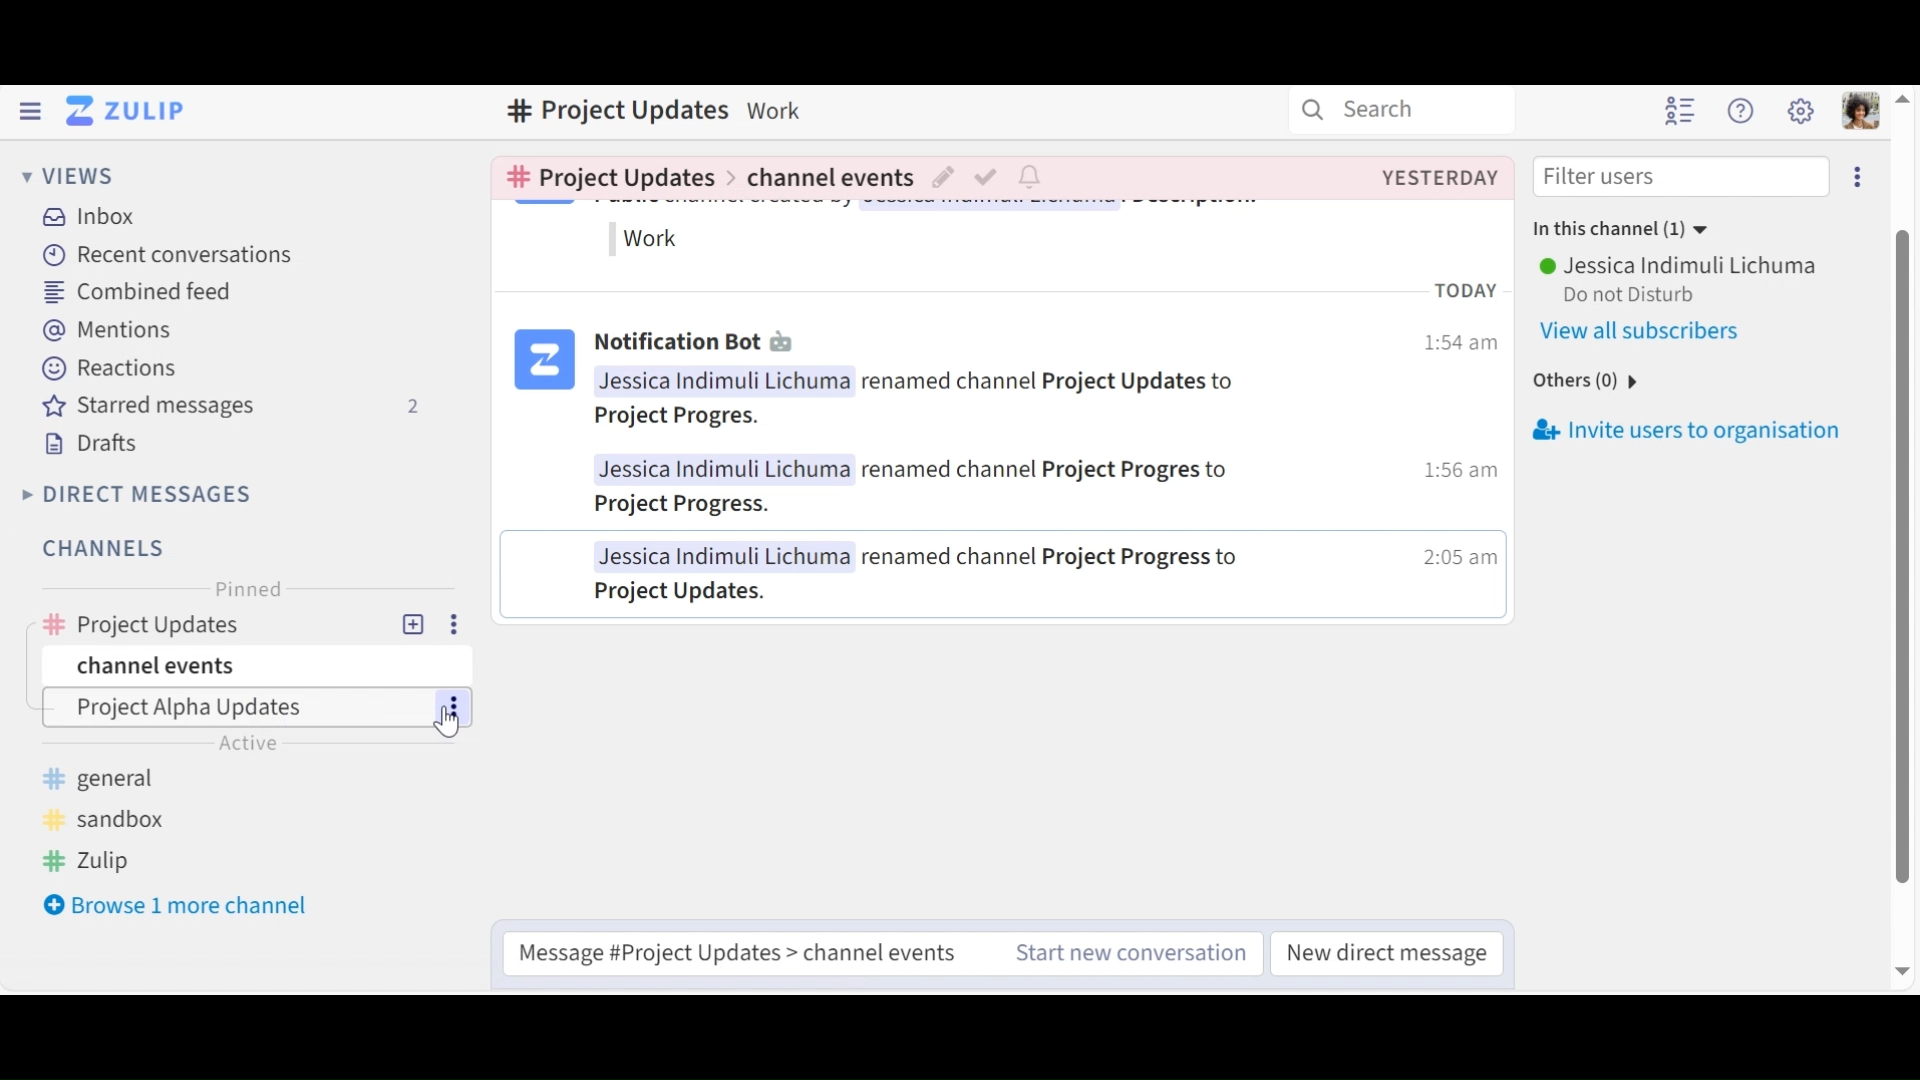 The width and height of the screenshot is (1920, 1080). What do you see at coordinates (1641, 294) in the screenshot?
I see `Do not Disturb` at bounding box center [1641, 294].